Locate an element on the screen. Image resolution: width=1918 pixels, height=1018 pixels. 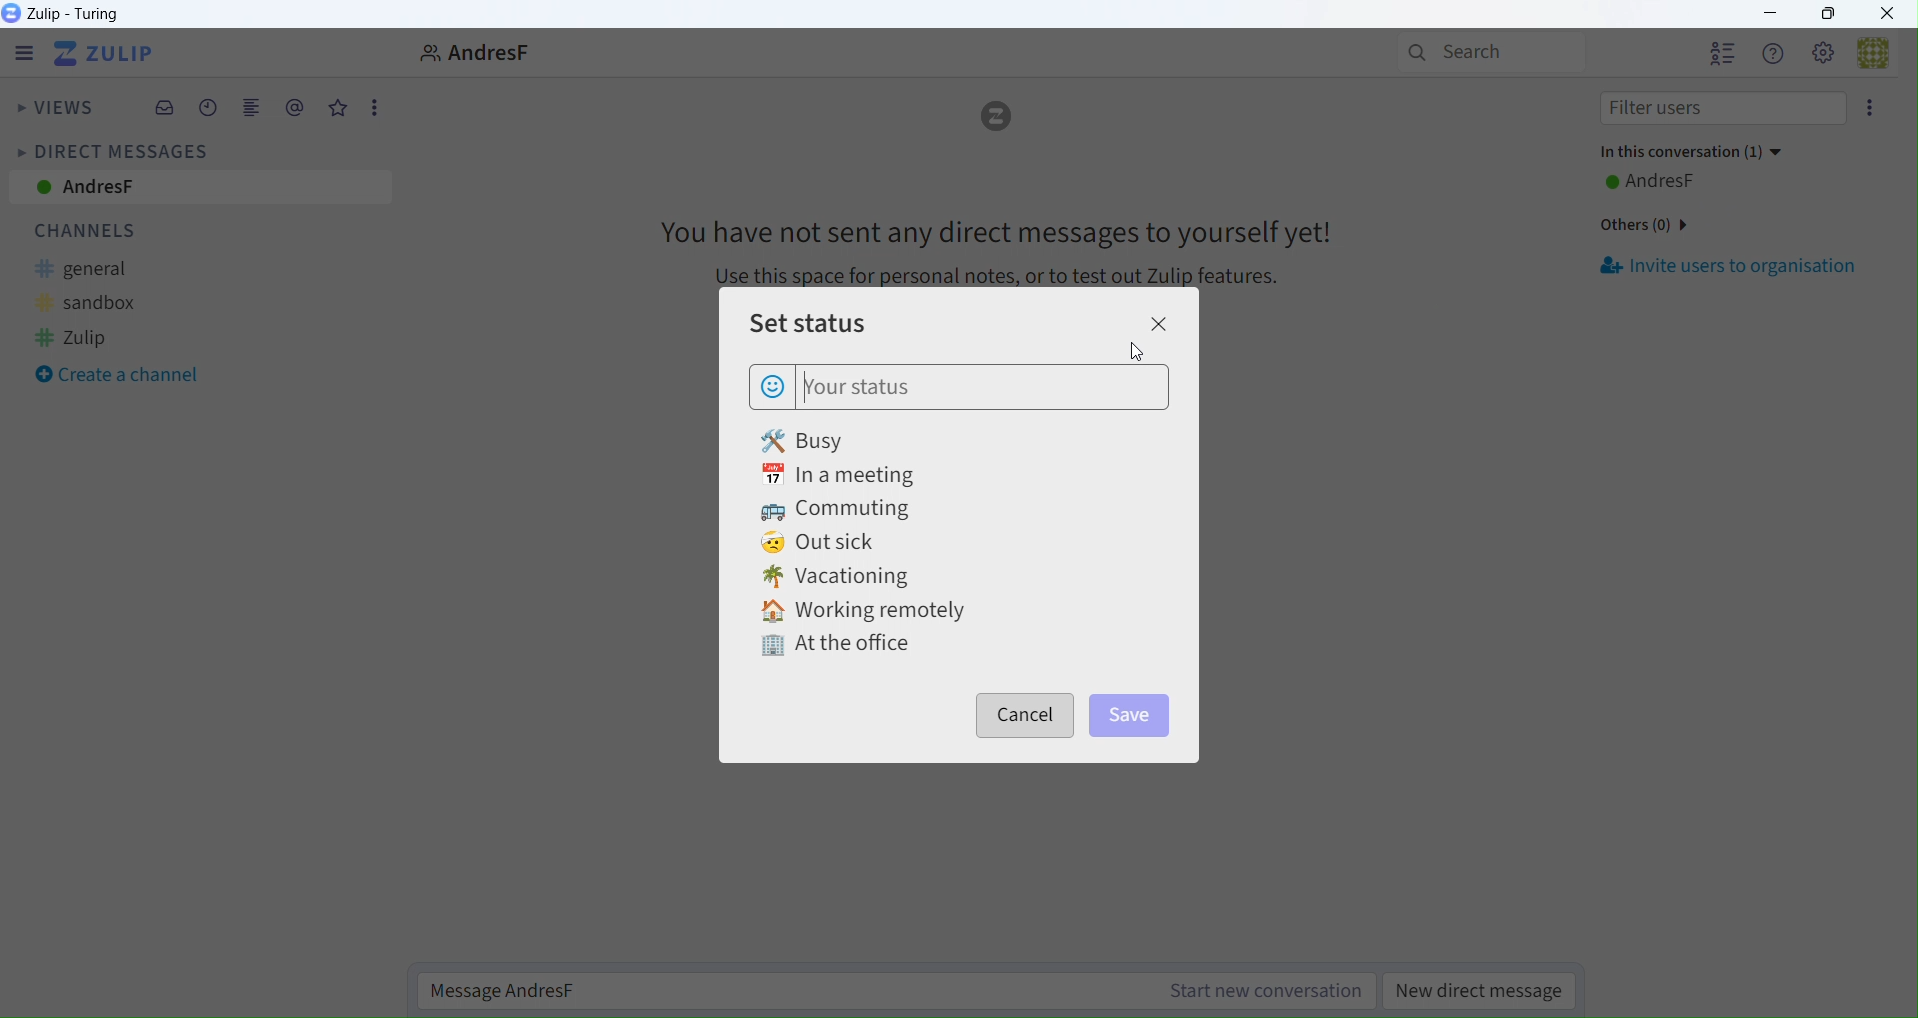
Menu is located at coordinates (19, 53).